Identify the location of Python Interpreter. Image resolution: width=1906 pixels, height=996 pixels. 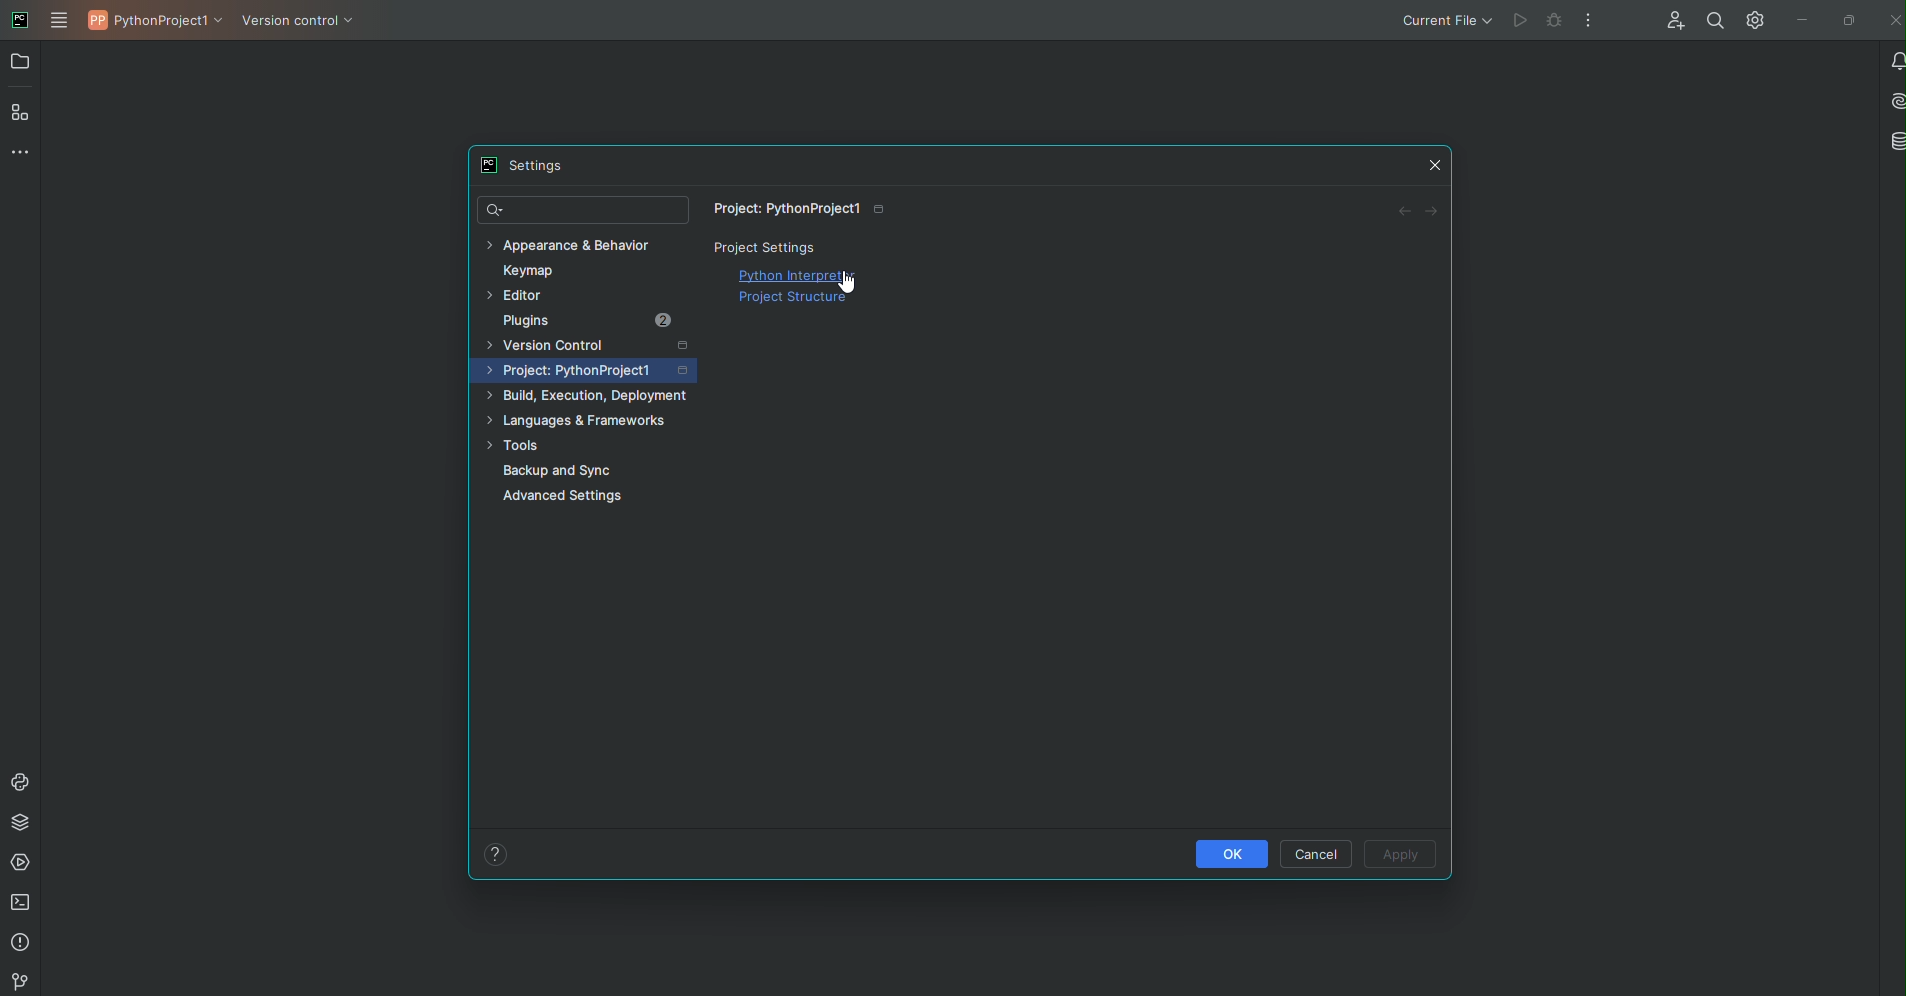
(802, 274).